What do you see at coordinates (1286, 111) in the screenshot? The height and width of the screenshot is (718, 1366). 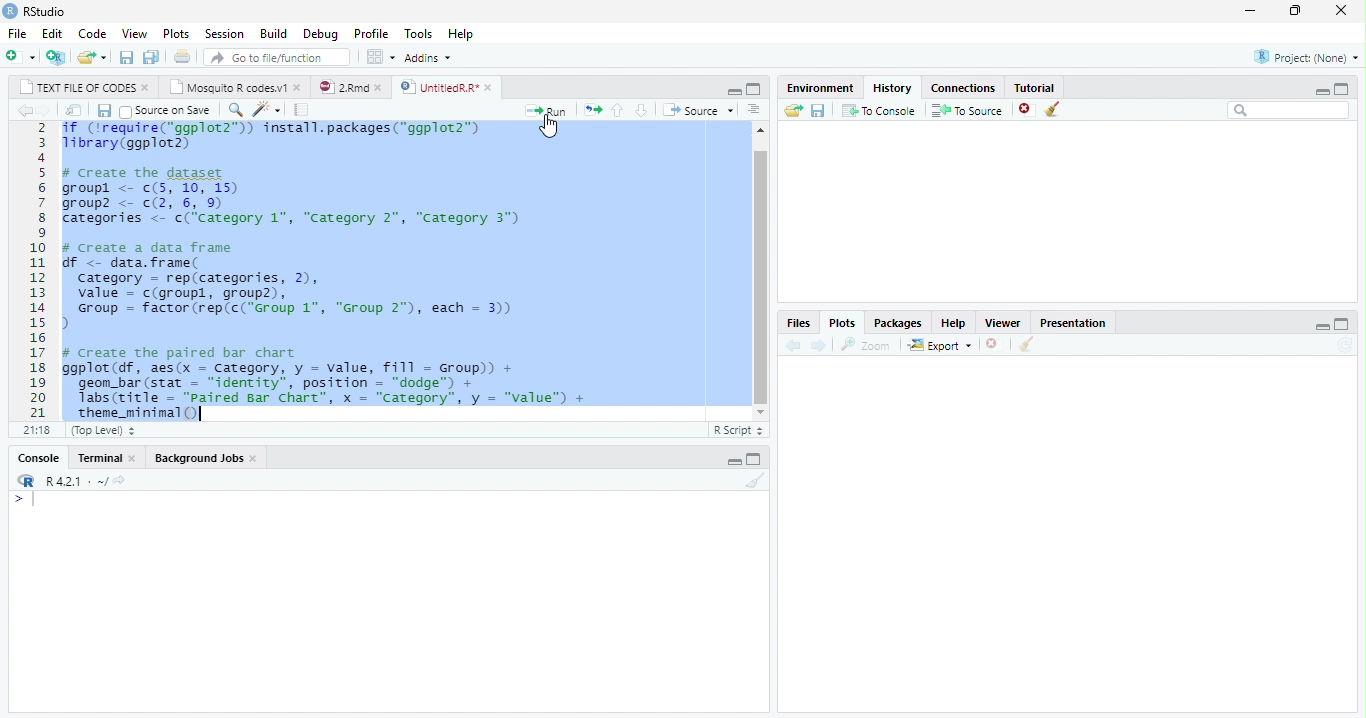 I see `search` at bounding box center [1286, 111].